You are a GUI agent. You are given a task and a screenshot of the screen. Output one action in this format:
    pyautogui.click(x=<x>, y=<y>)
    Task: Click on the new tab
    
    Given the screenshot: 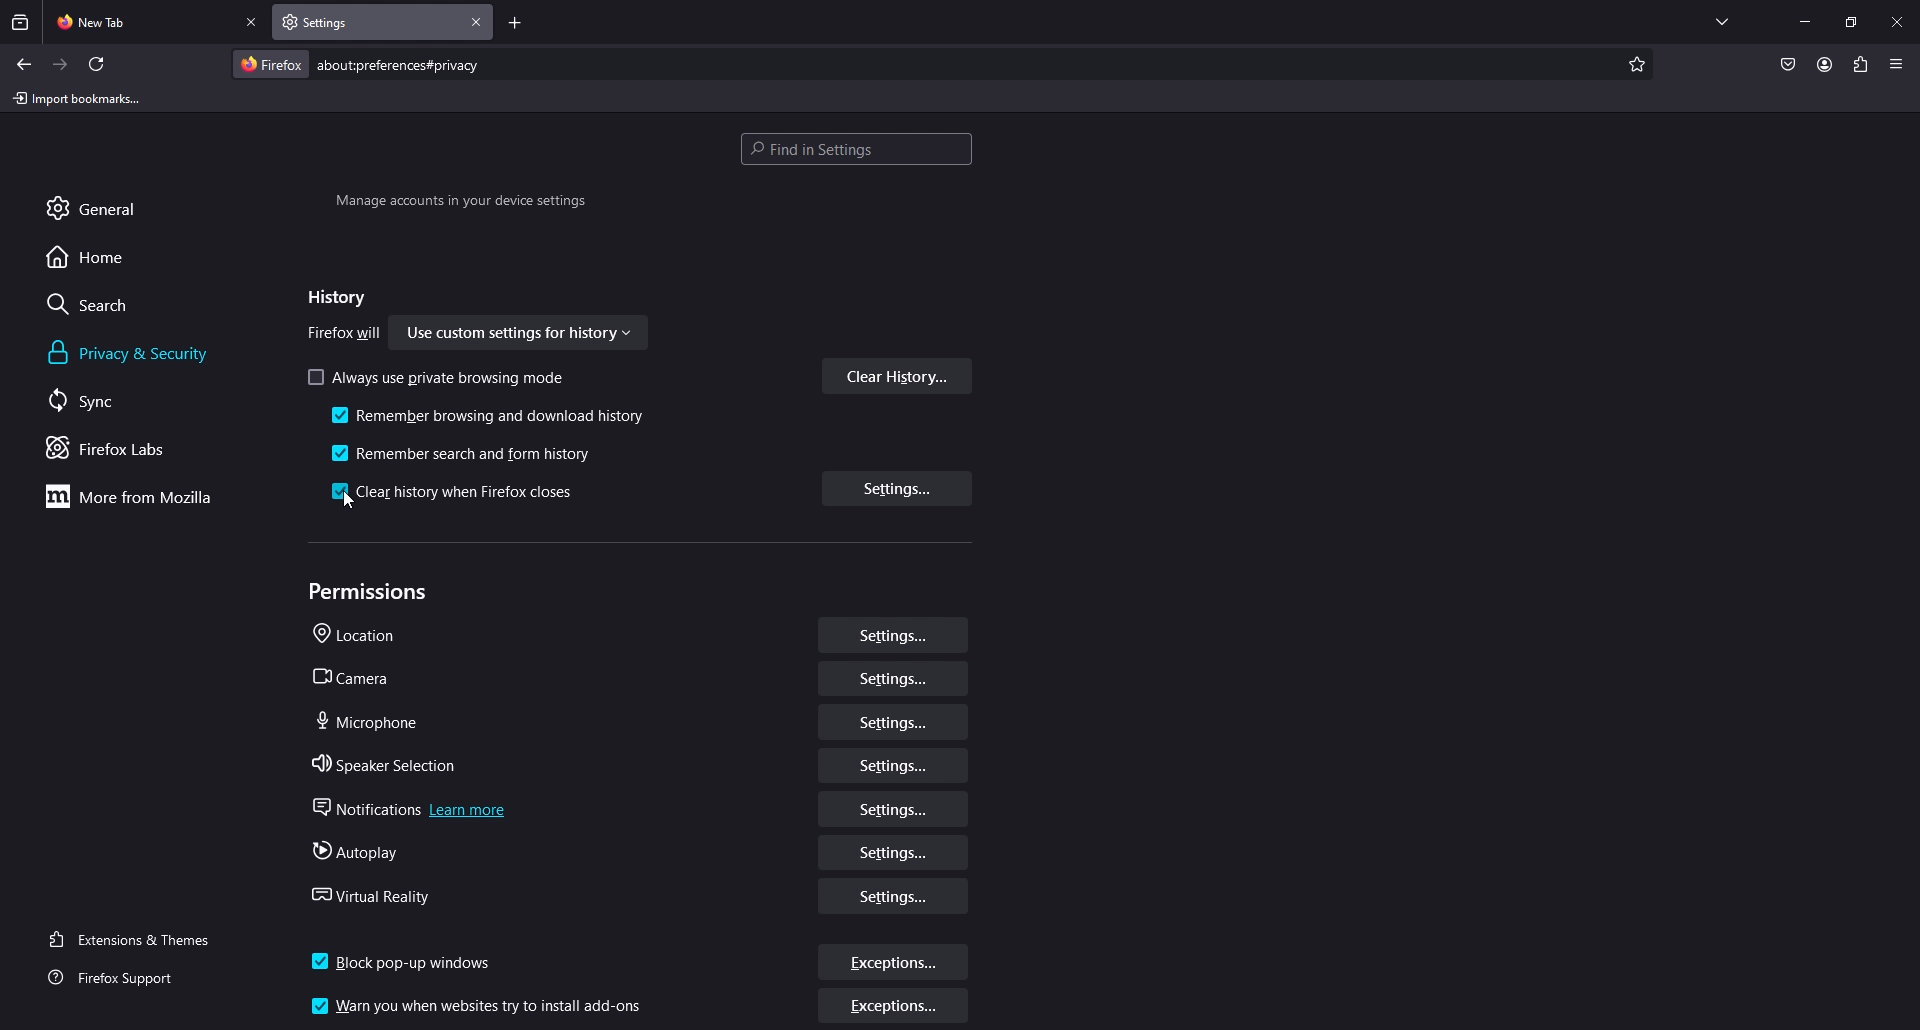 What is the action you would take?
    pyautogui.click(x=141, y=20)
    